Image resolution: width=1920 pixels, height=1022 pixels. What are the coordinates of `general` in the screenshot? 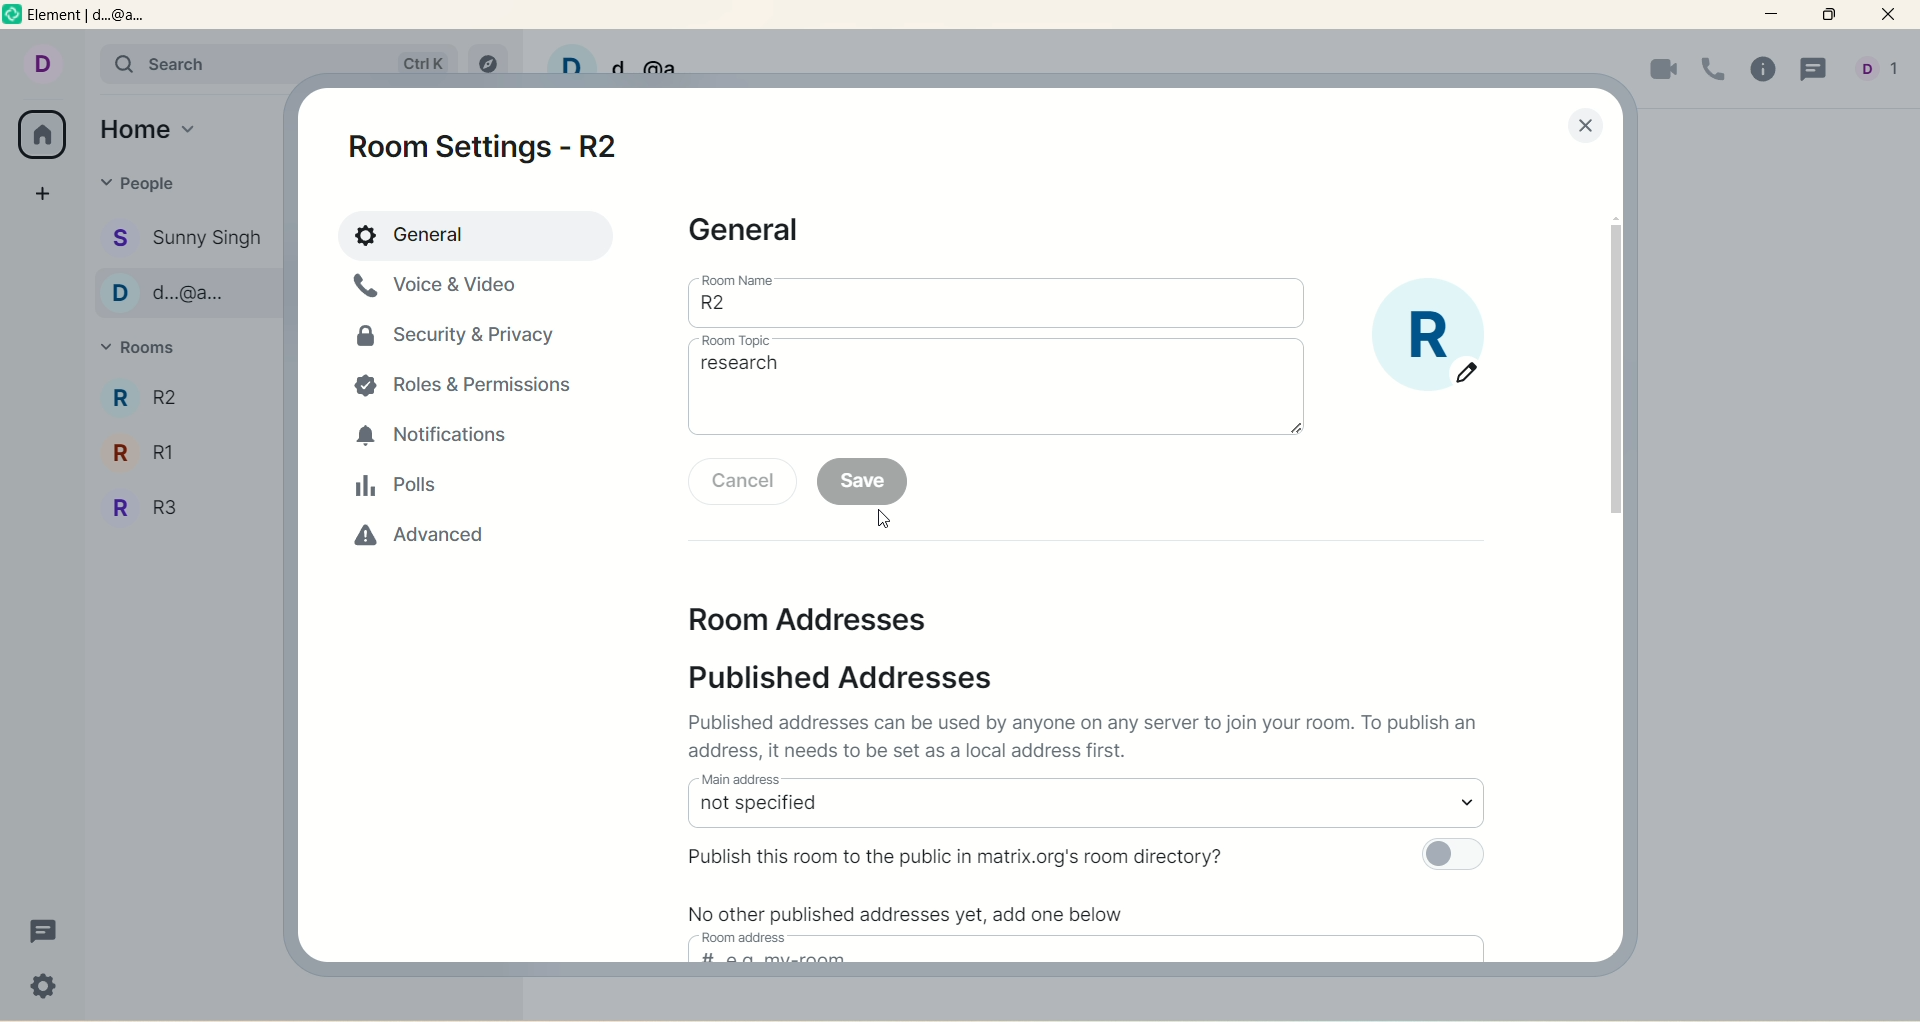 It's located at (752, 232).